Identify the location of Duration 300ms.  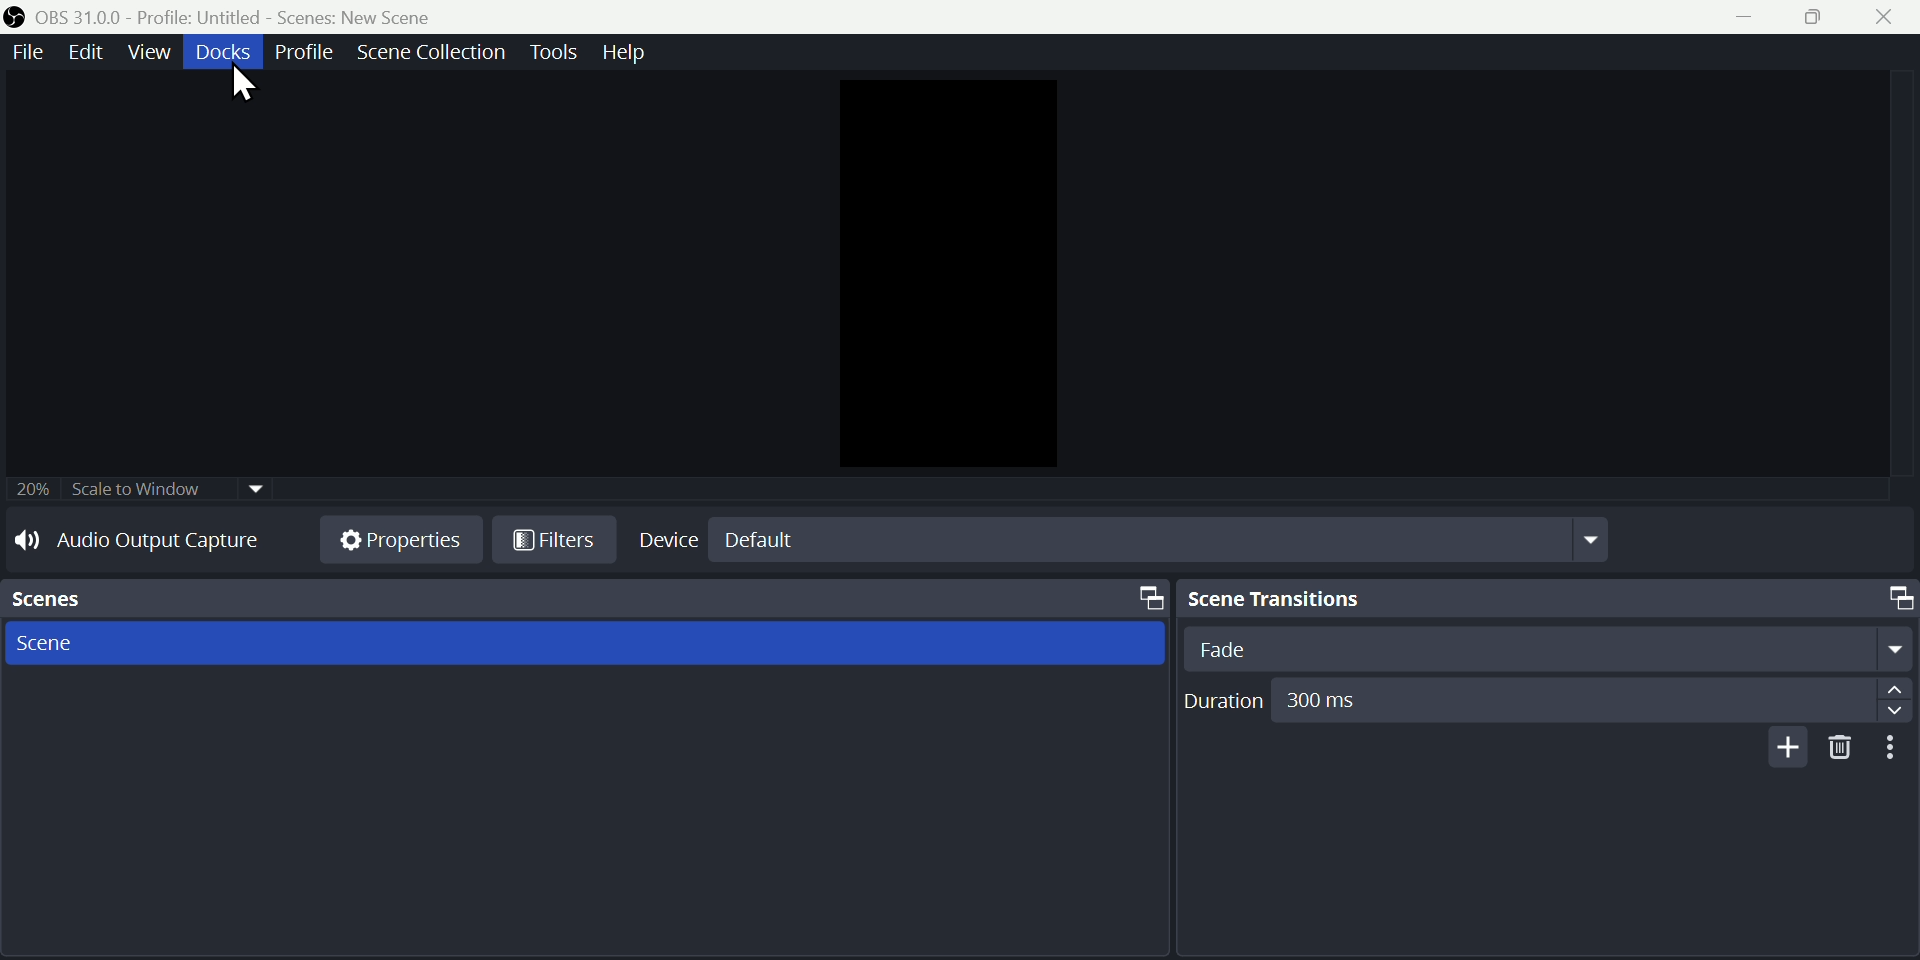
(1548, 698).